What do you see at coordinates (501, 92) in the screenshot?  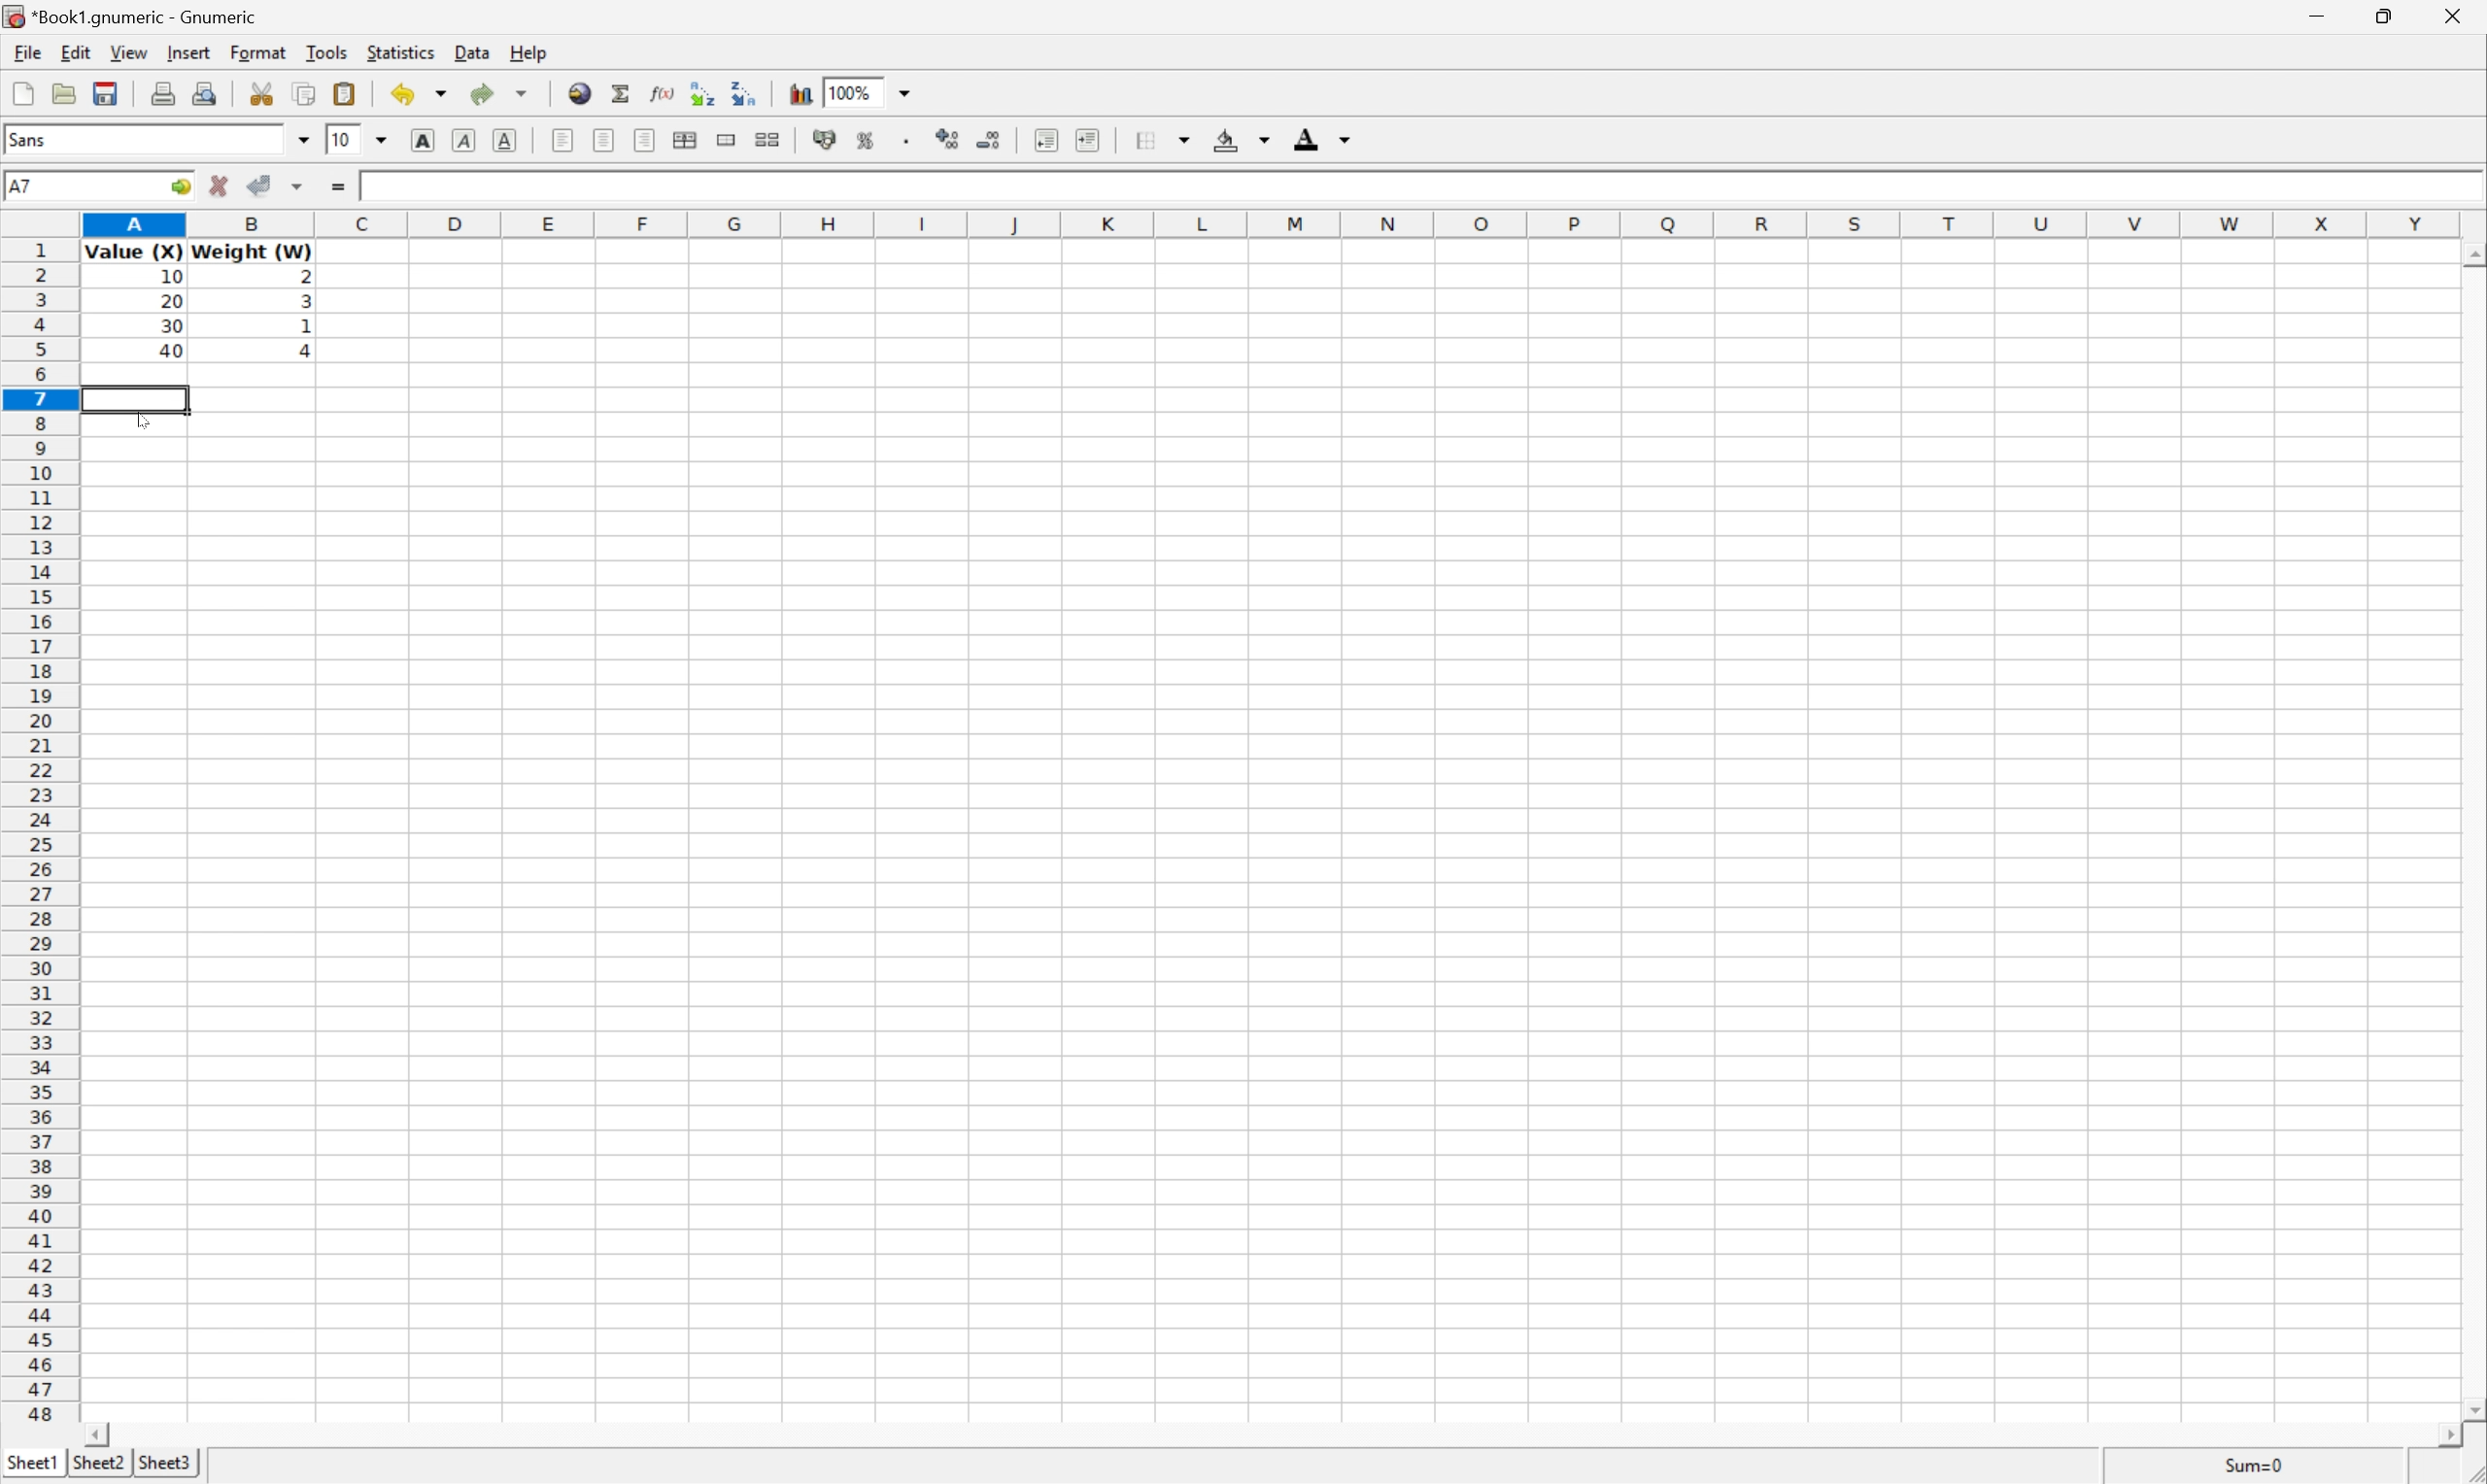 I see `Redo` at bounding box center [501, 92].